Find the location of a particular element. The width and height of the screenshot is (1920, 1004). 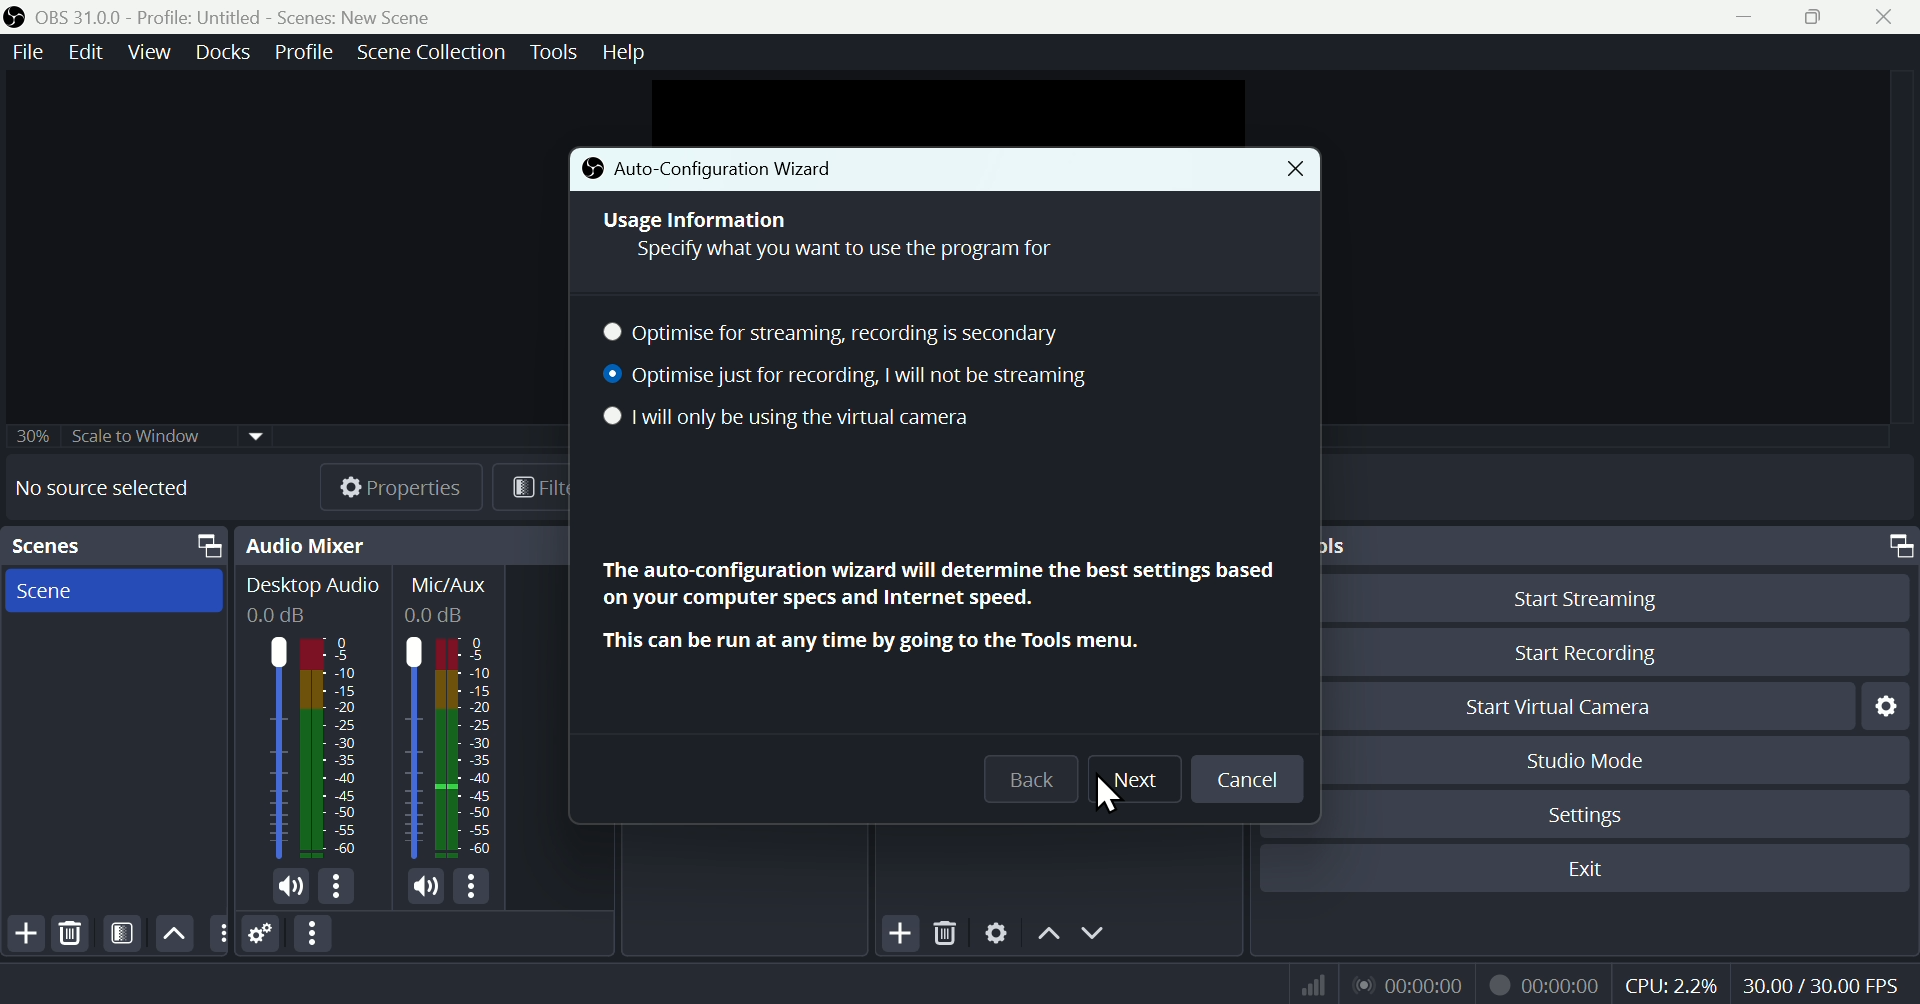

Back is located at coordinates (1031, 779).